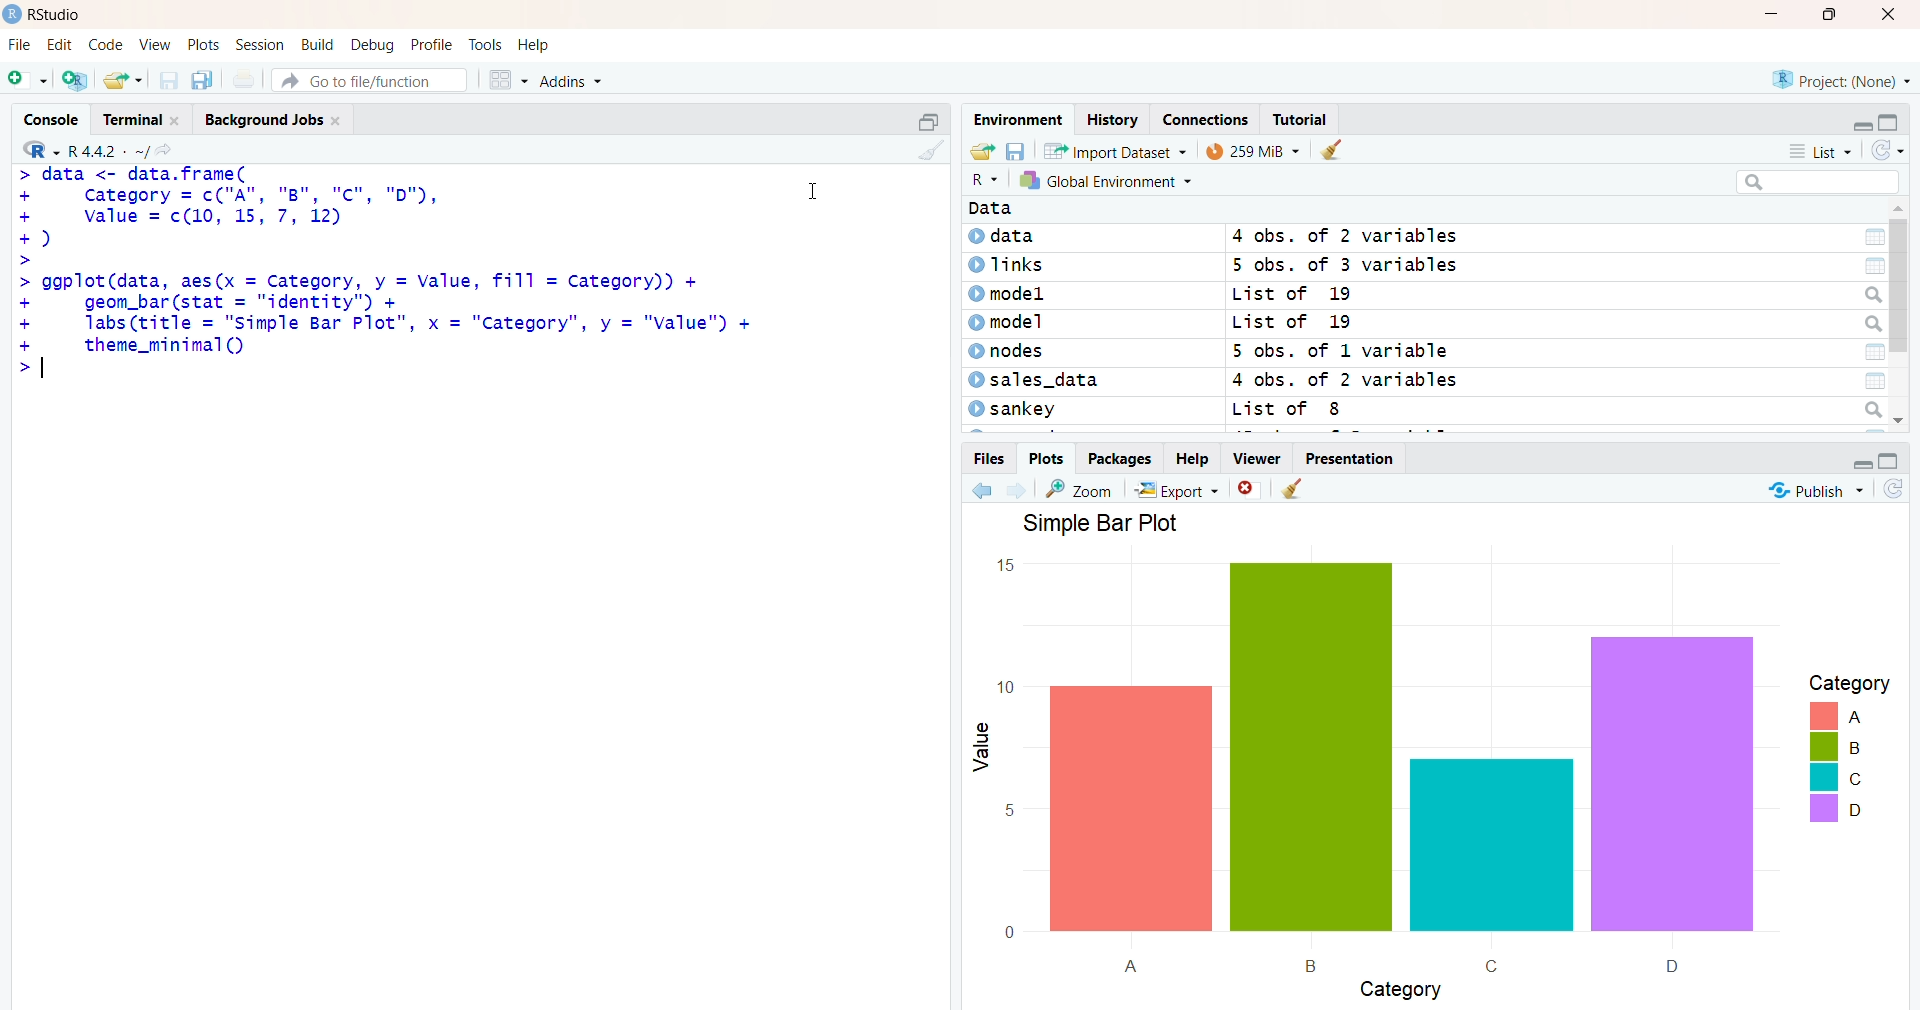  What do you see at coordinates (927, 120) in the screenshot?
I see `maximize` at bounding box center [927, 120].